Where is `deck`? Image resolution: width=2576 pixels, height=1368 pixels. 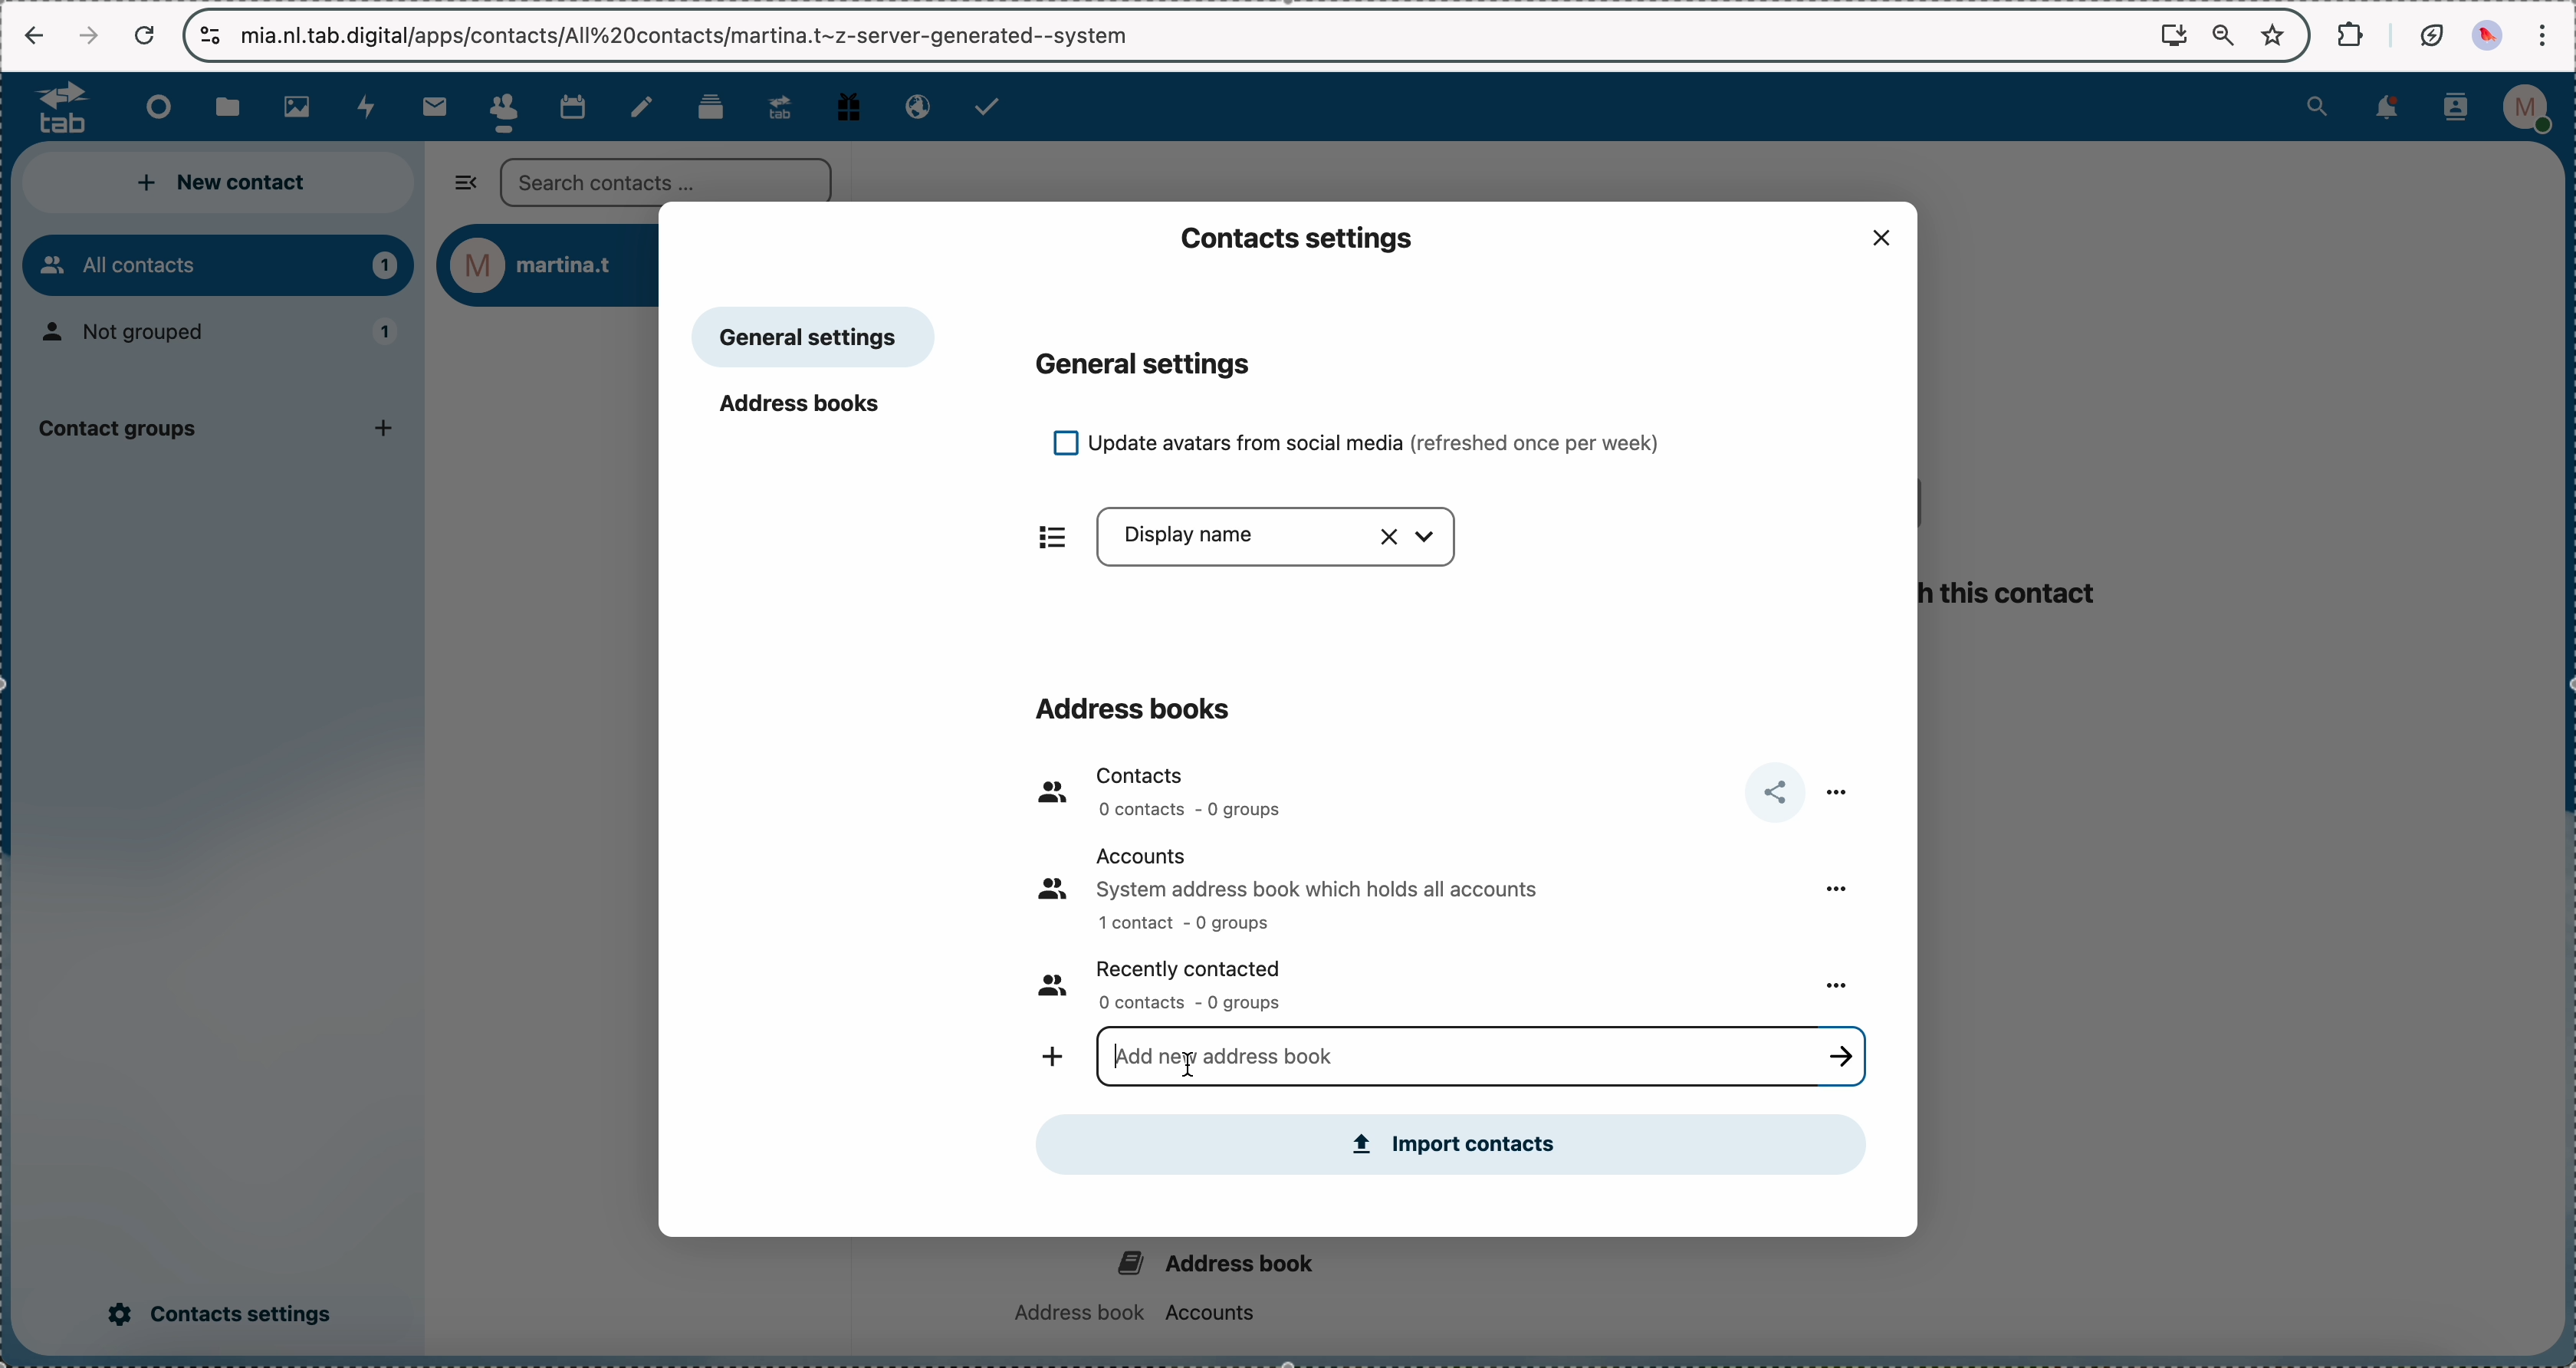 deck is located at coordinates (709, 108).